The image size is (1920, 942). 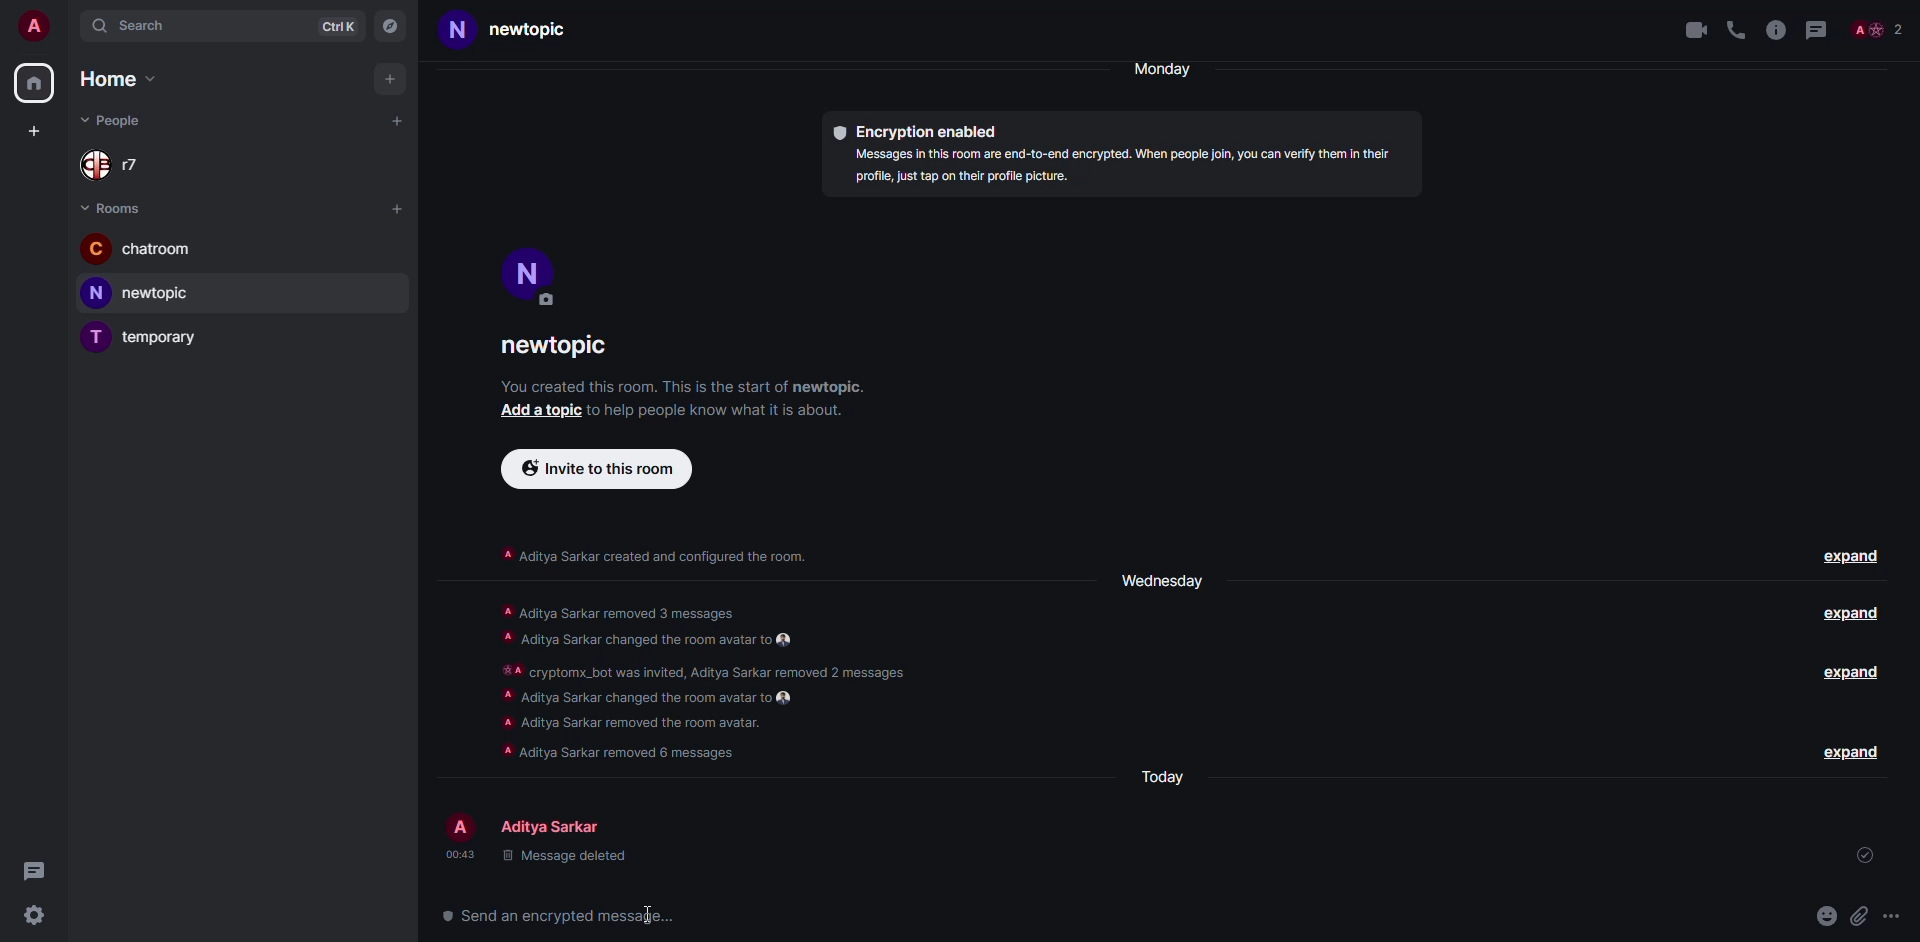 What do you see at coordinates (1822, 29) in the screenshot?
I see `threads` at bounding box center [1822, 29].